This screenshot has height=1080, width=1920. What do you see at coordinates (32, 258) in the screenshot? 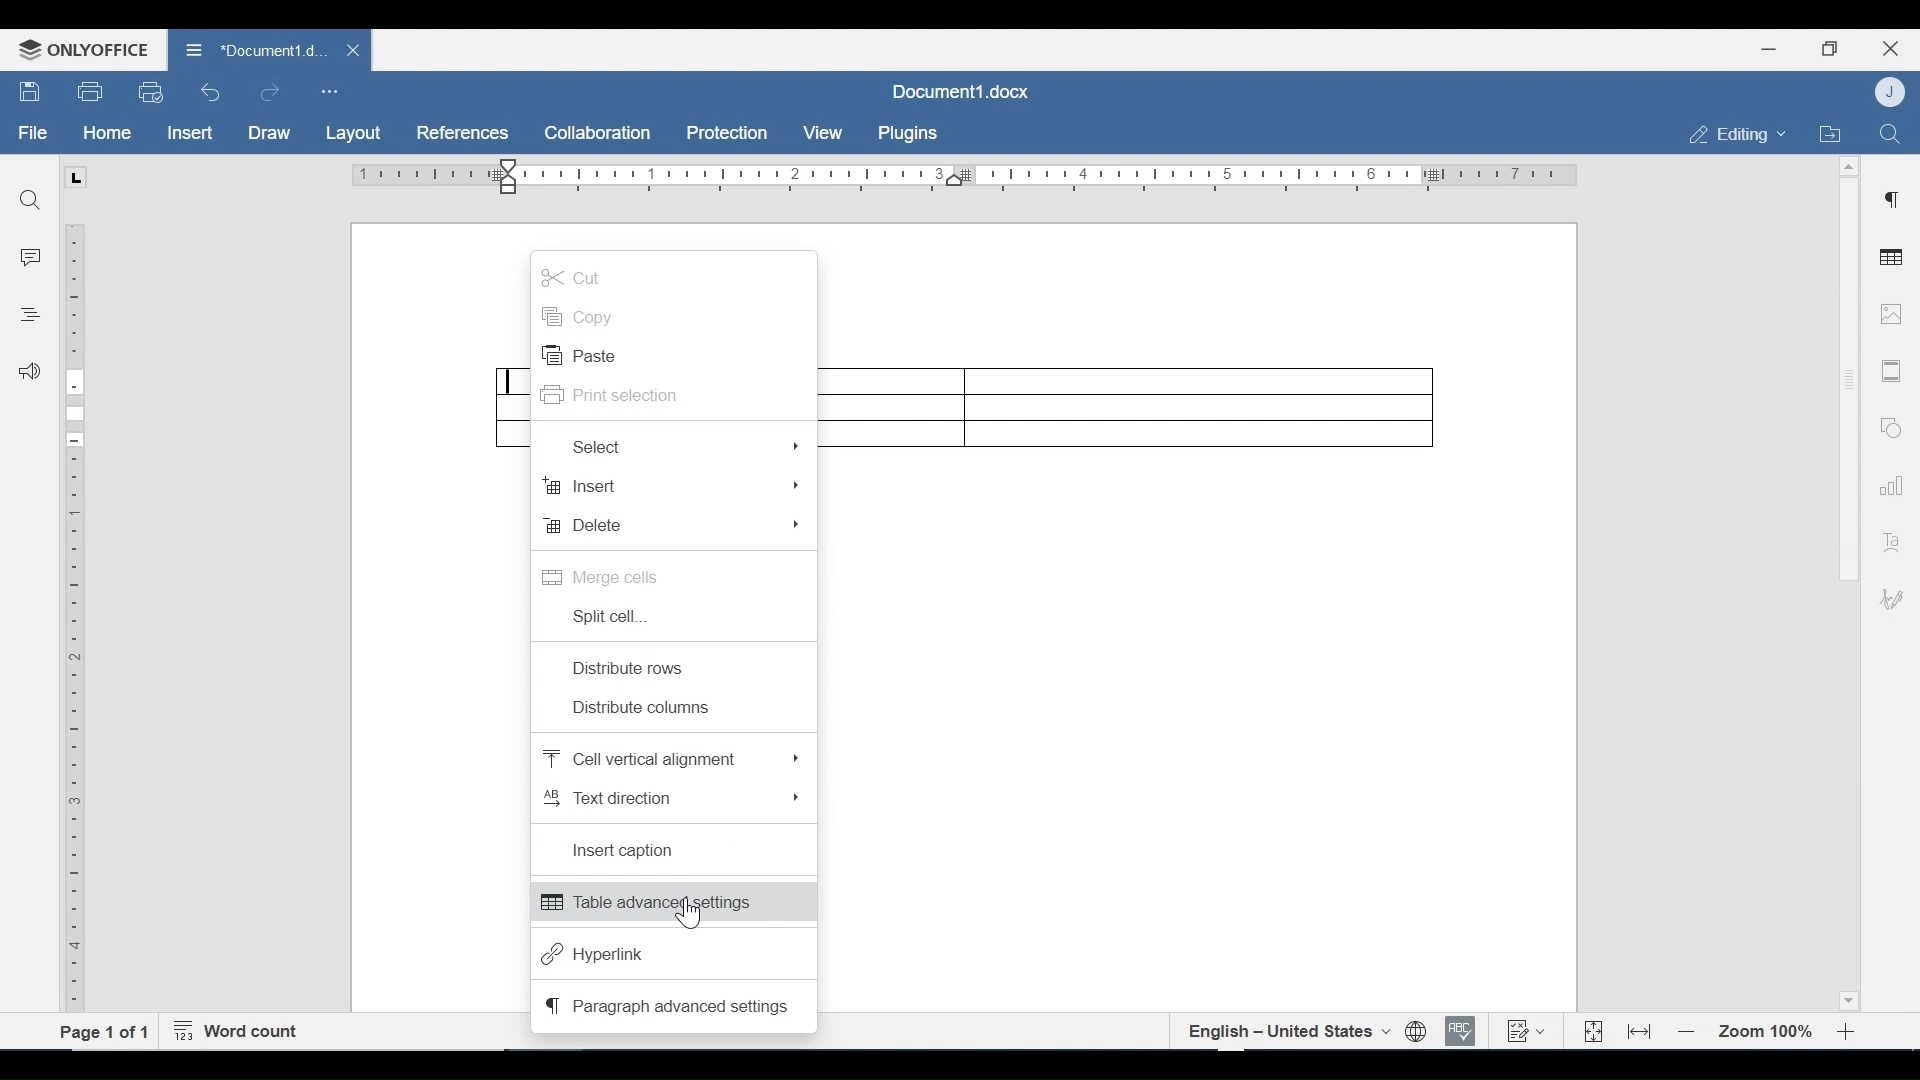
I see `Comment` at bounding box center [32, 258].